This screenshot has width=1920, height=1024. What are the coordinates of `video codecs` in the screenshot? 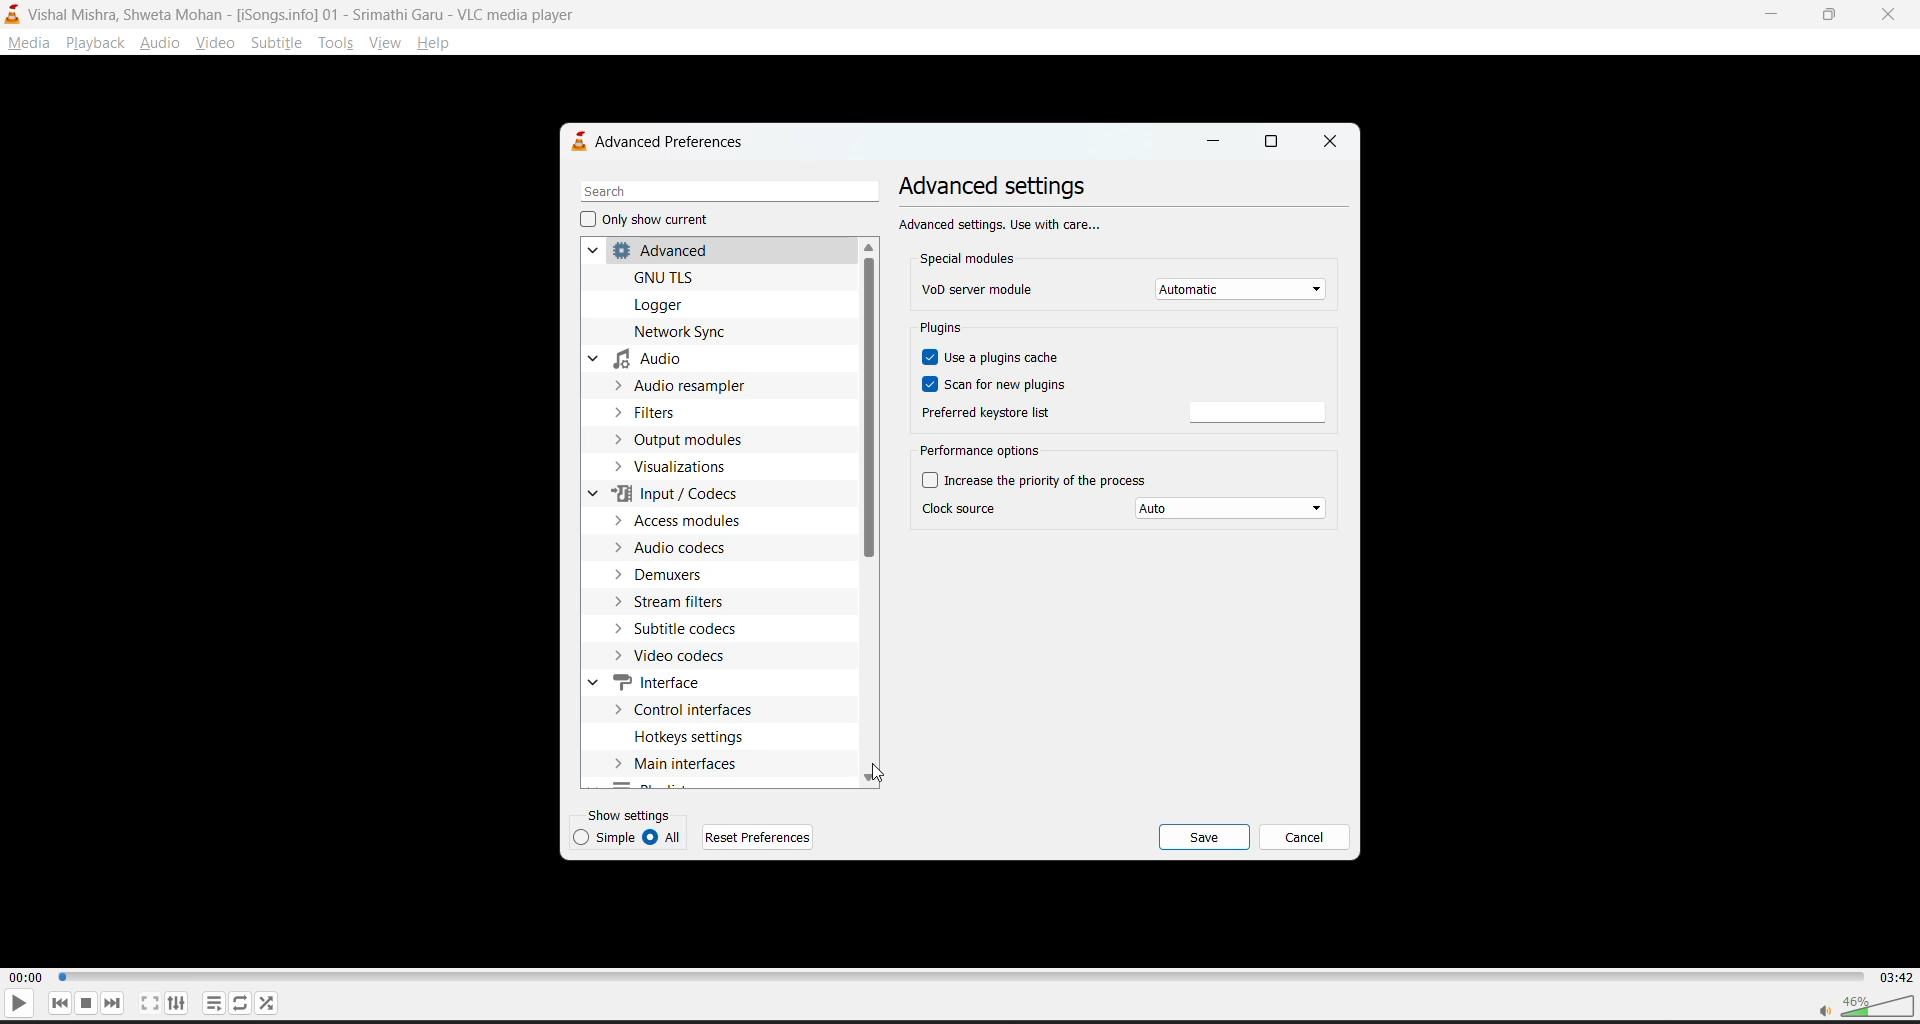 It's located at (685, 655).